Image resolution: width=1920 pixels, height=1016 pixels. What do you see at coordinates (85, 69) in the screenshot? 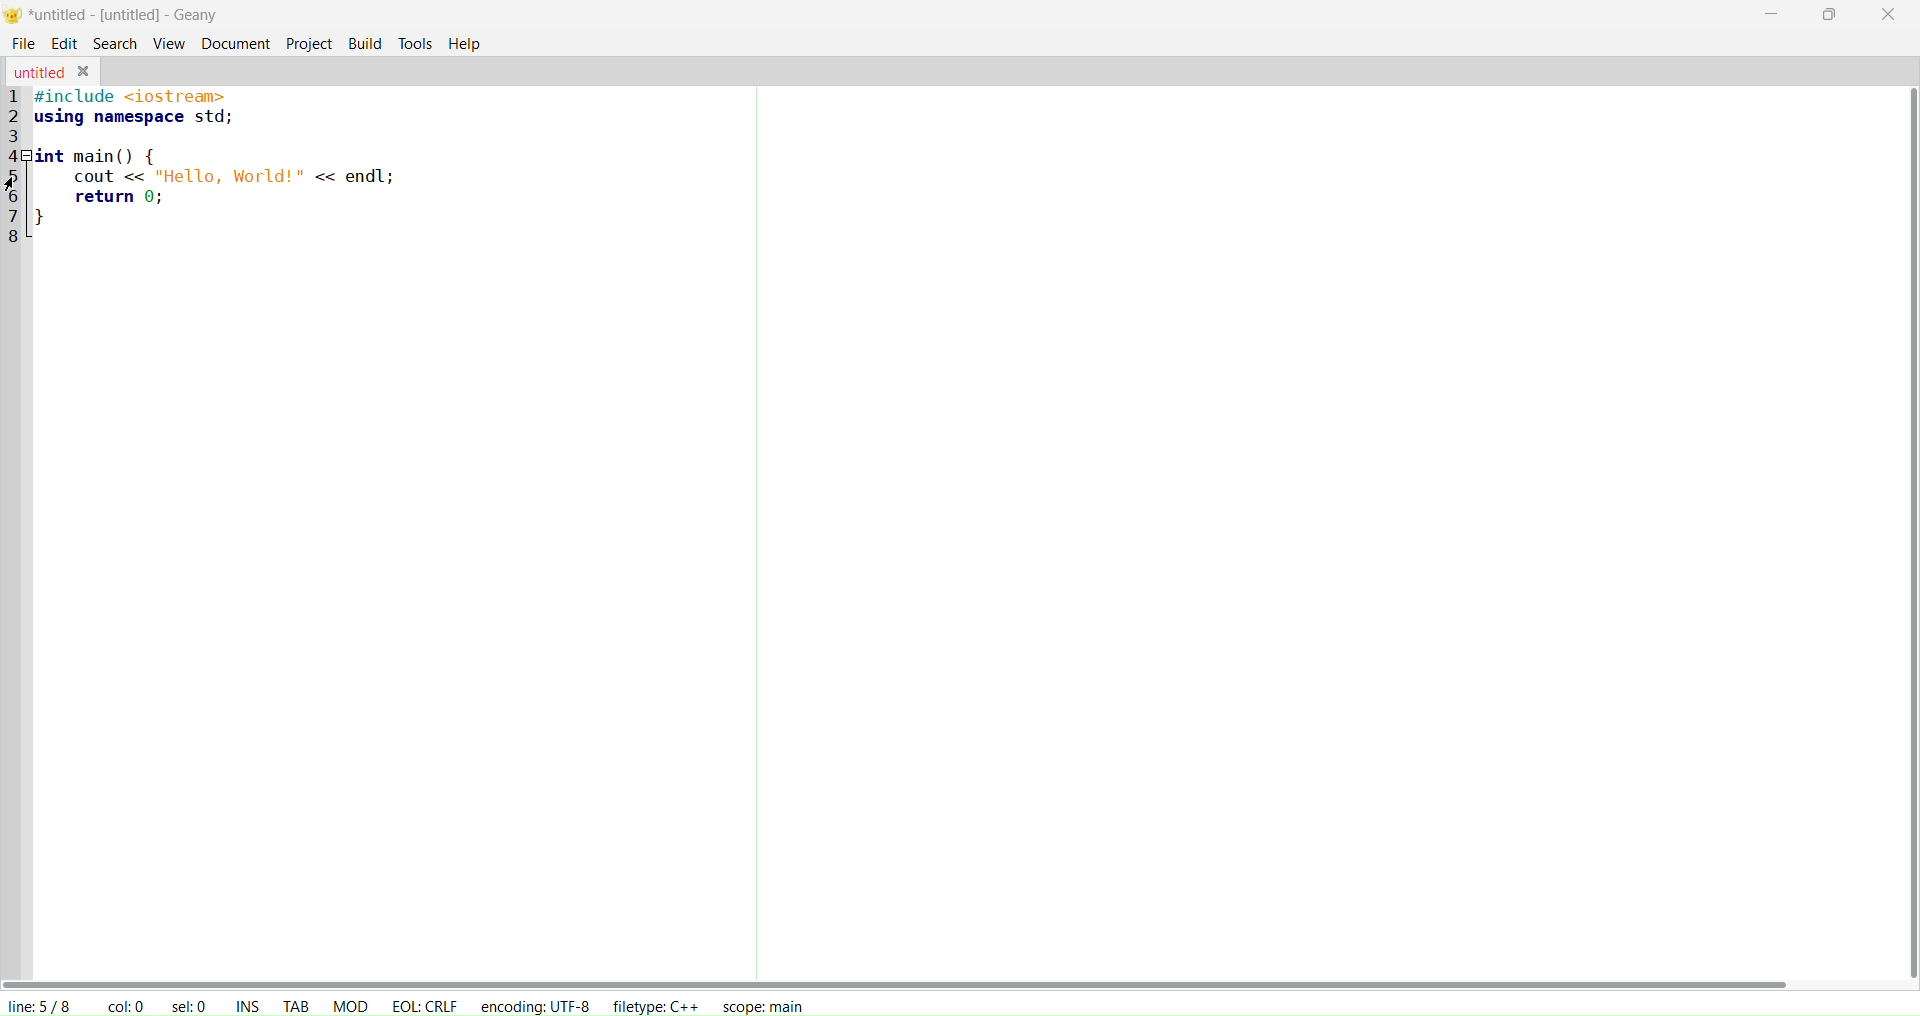
I see `close tab` at bounding box center [85, 69].